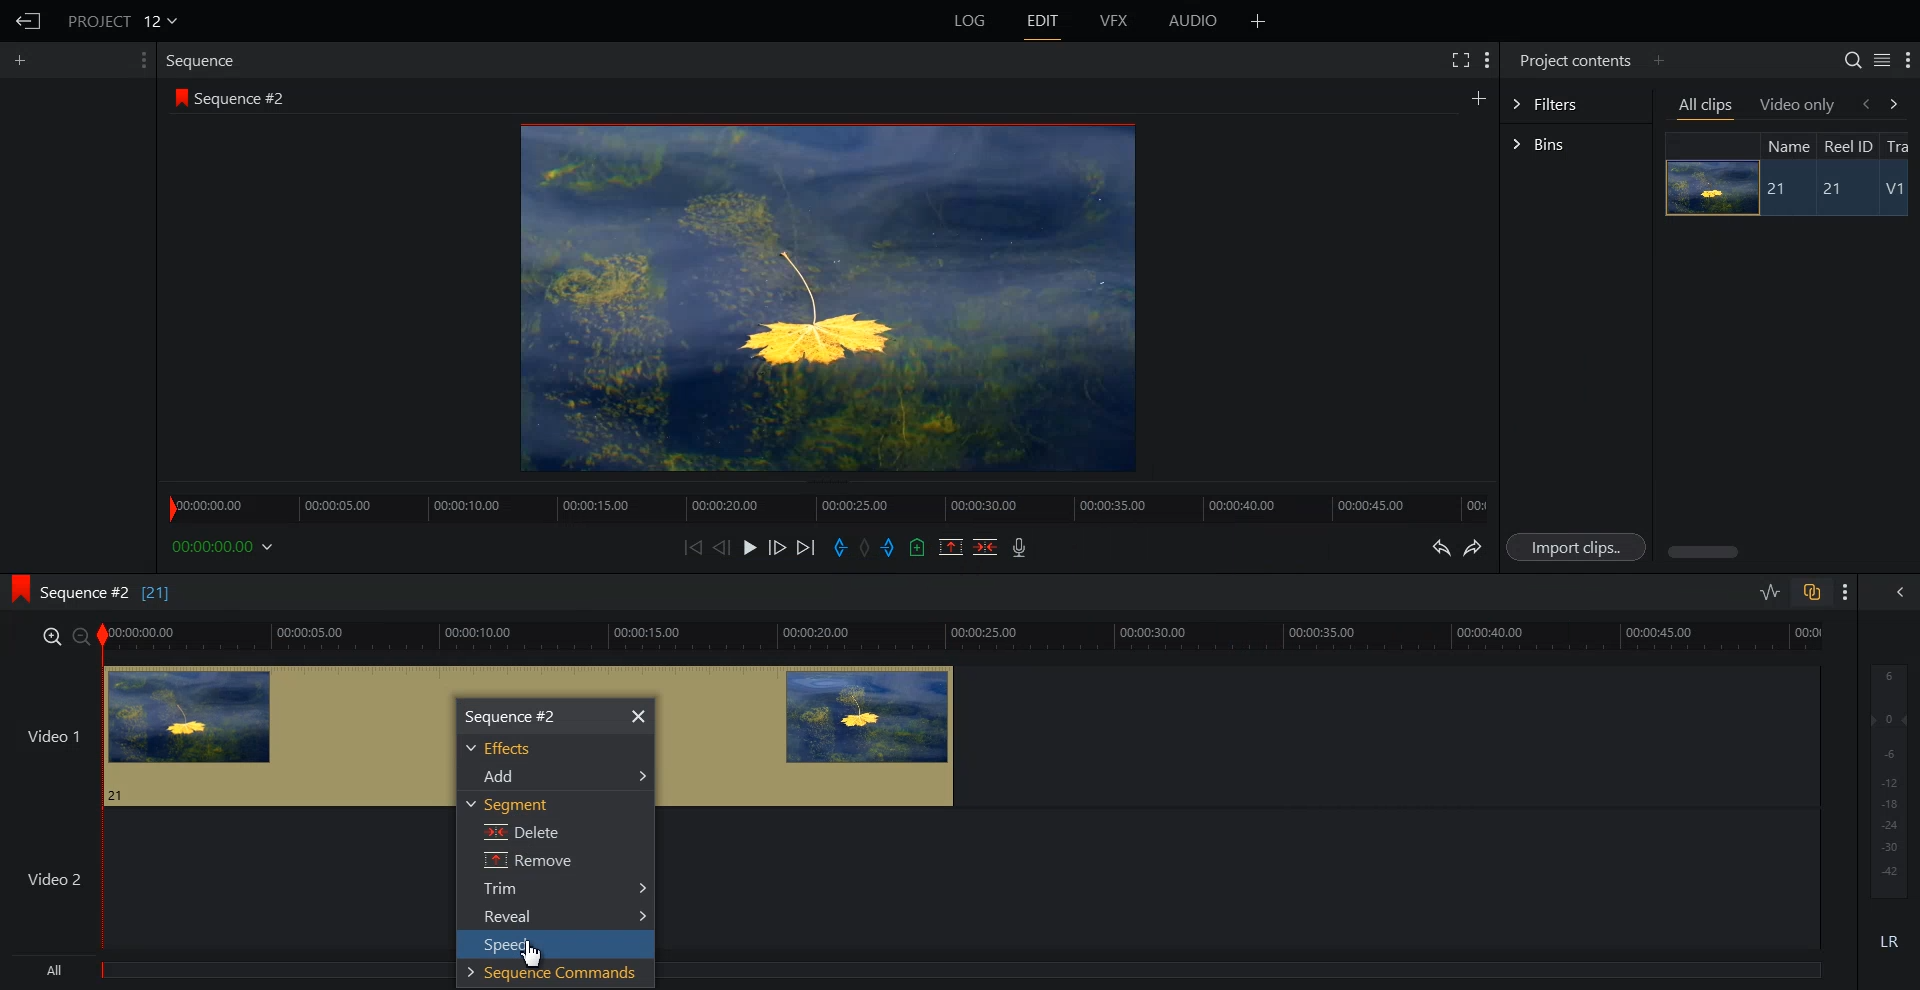 The height and width of the screenshot is (990, 1920). What do you see at coordinates (1841, 190) in the screenshot?
I see `21` at bounding box center [1841, 190].